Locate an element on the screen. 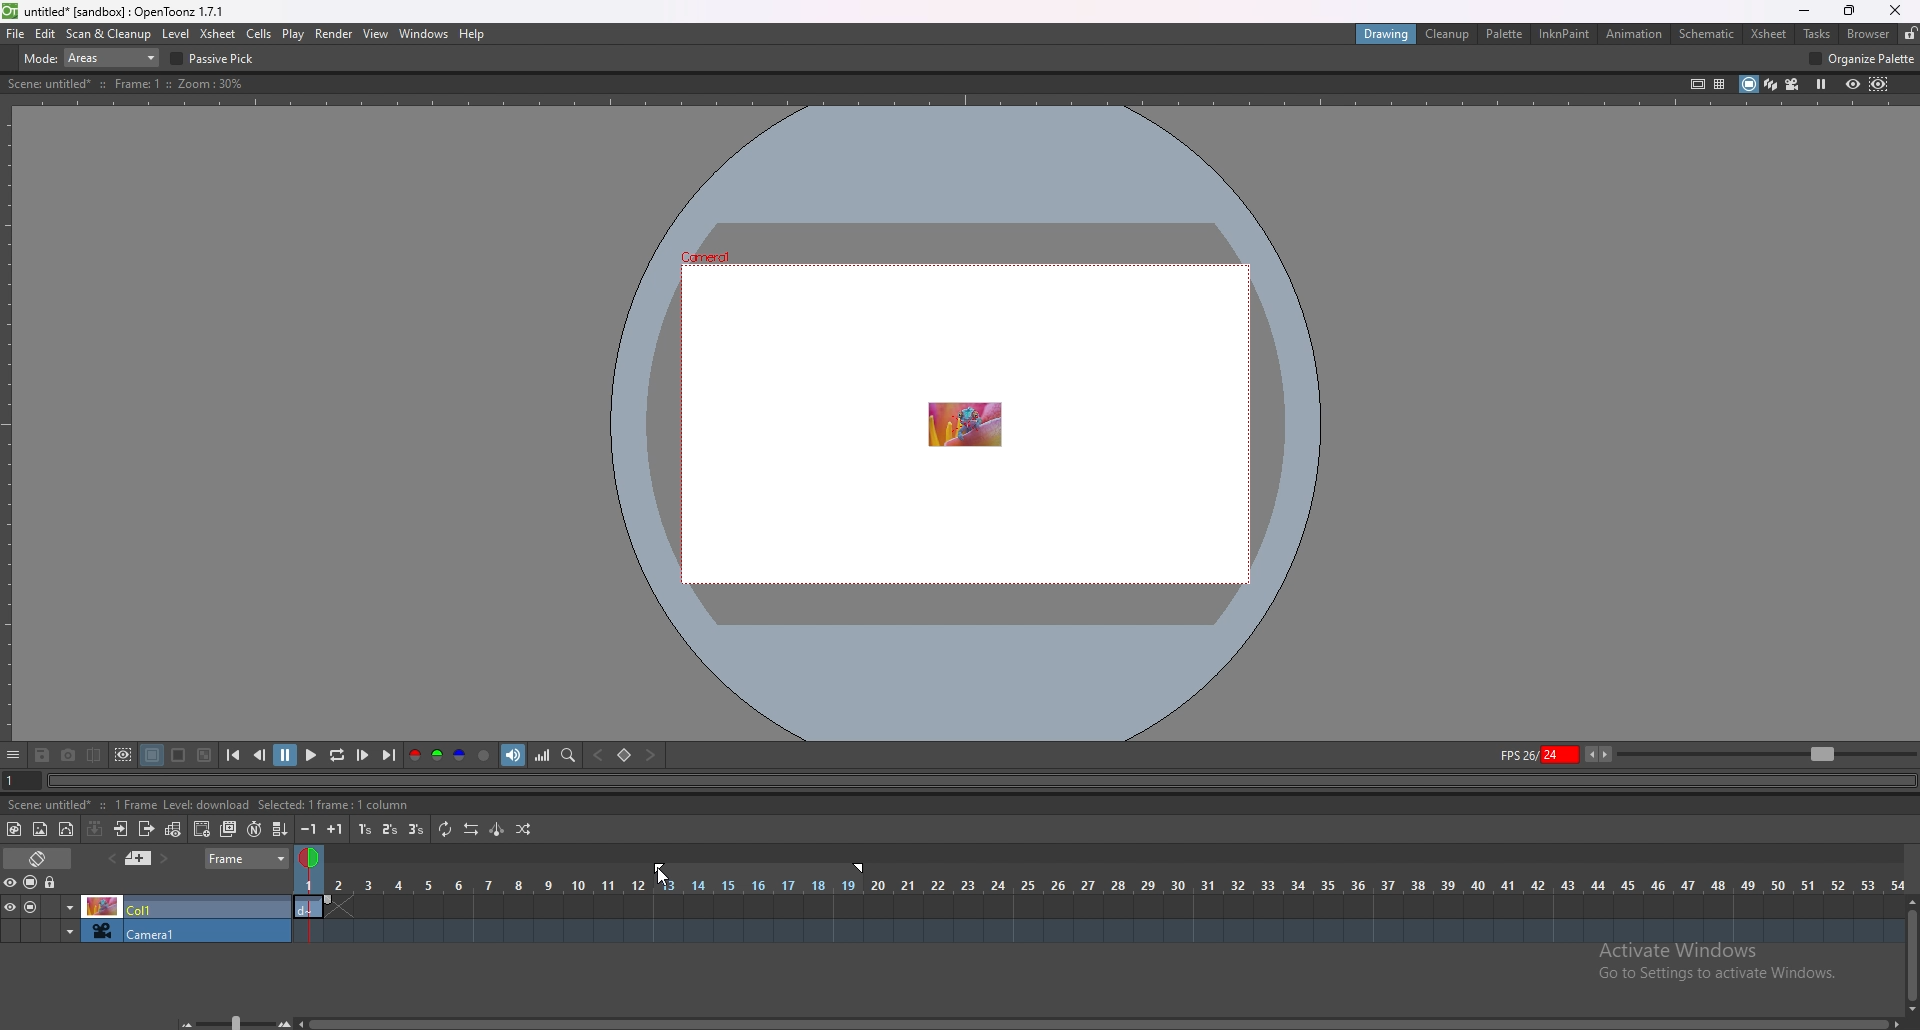 The height and width of the screenshot is (1030, 1920). snapshot is located at coordinates (69, 756).